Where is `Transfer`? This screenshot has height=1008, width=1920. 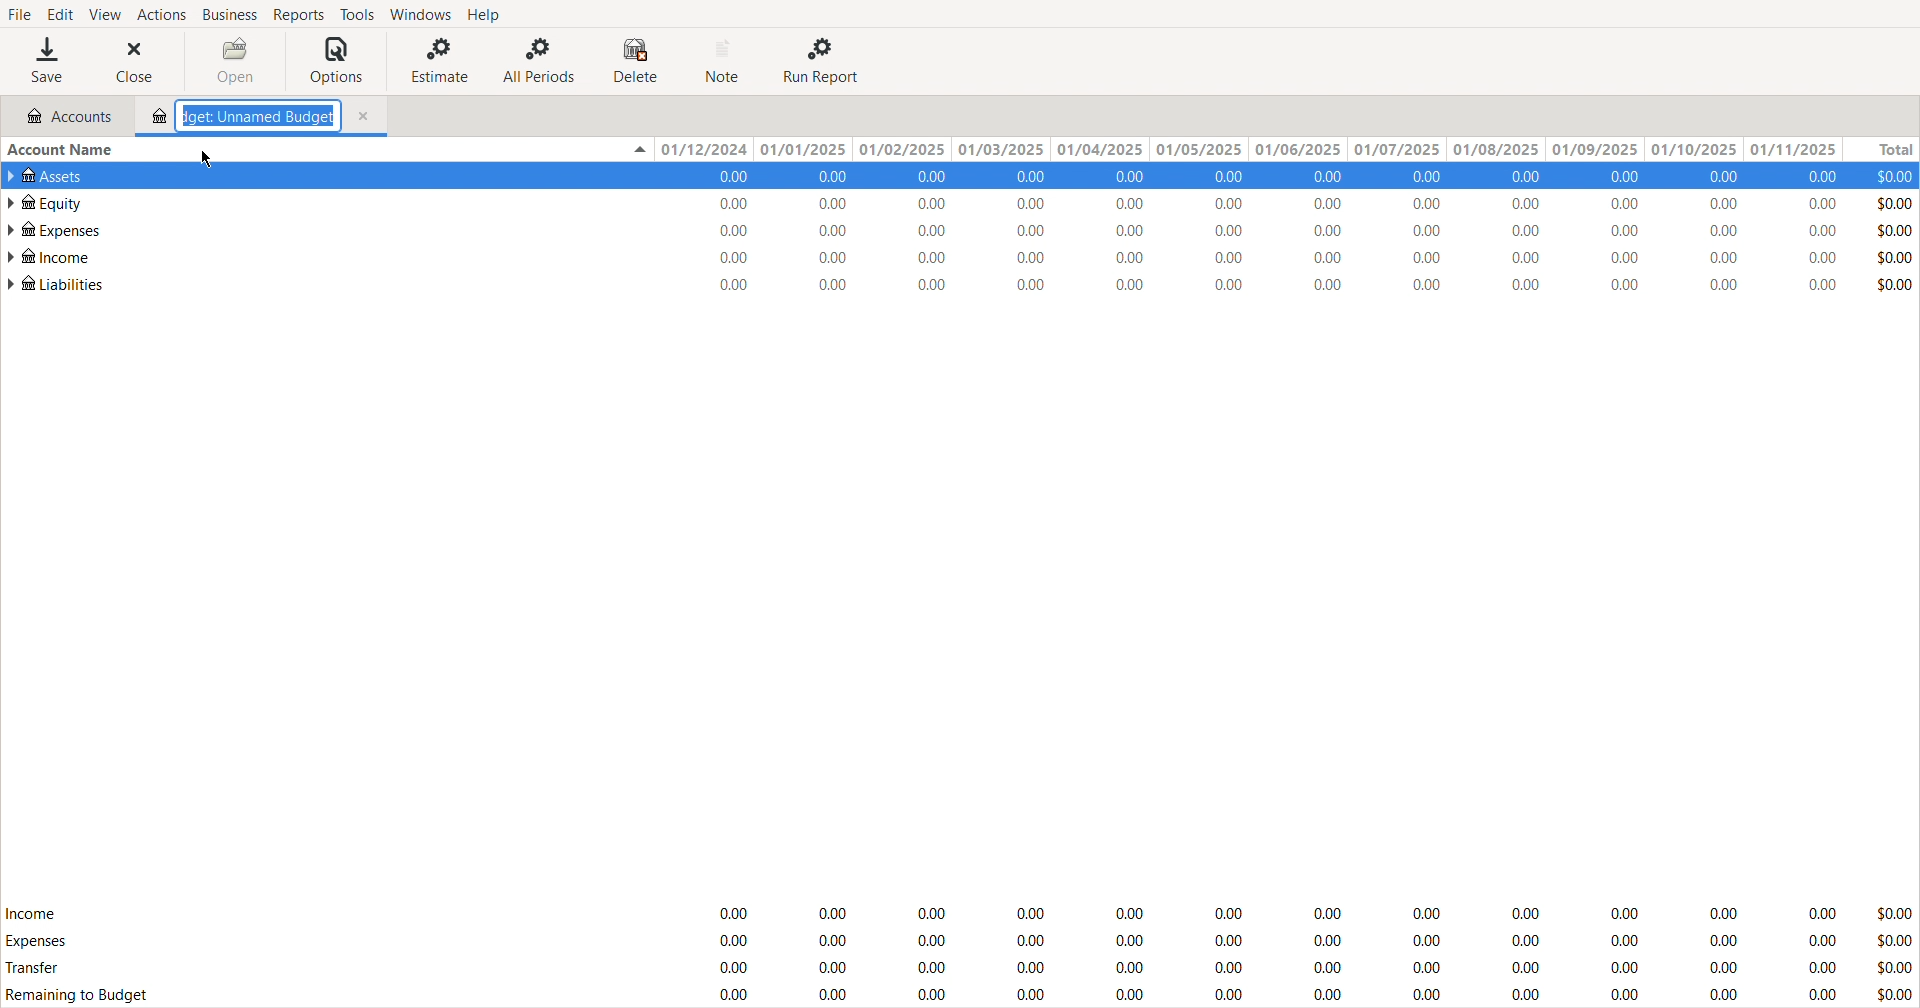
Transfer is located at coordinates (36, 970).